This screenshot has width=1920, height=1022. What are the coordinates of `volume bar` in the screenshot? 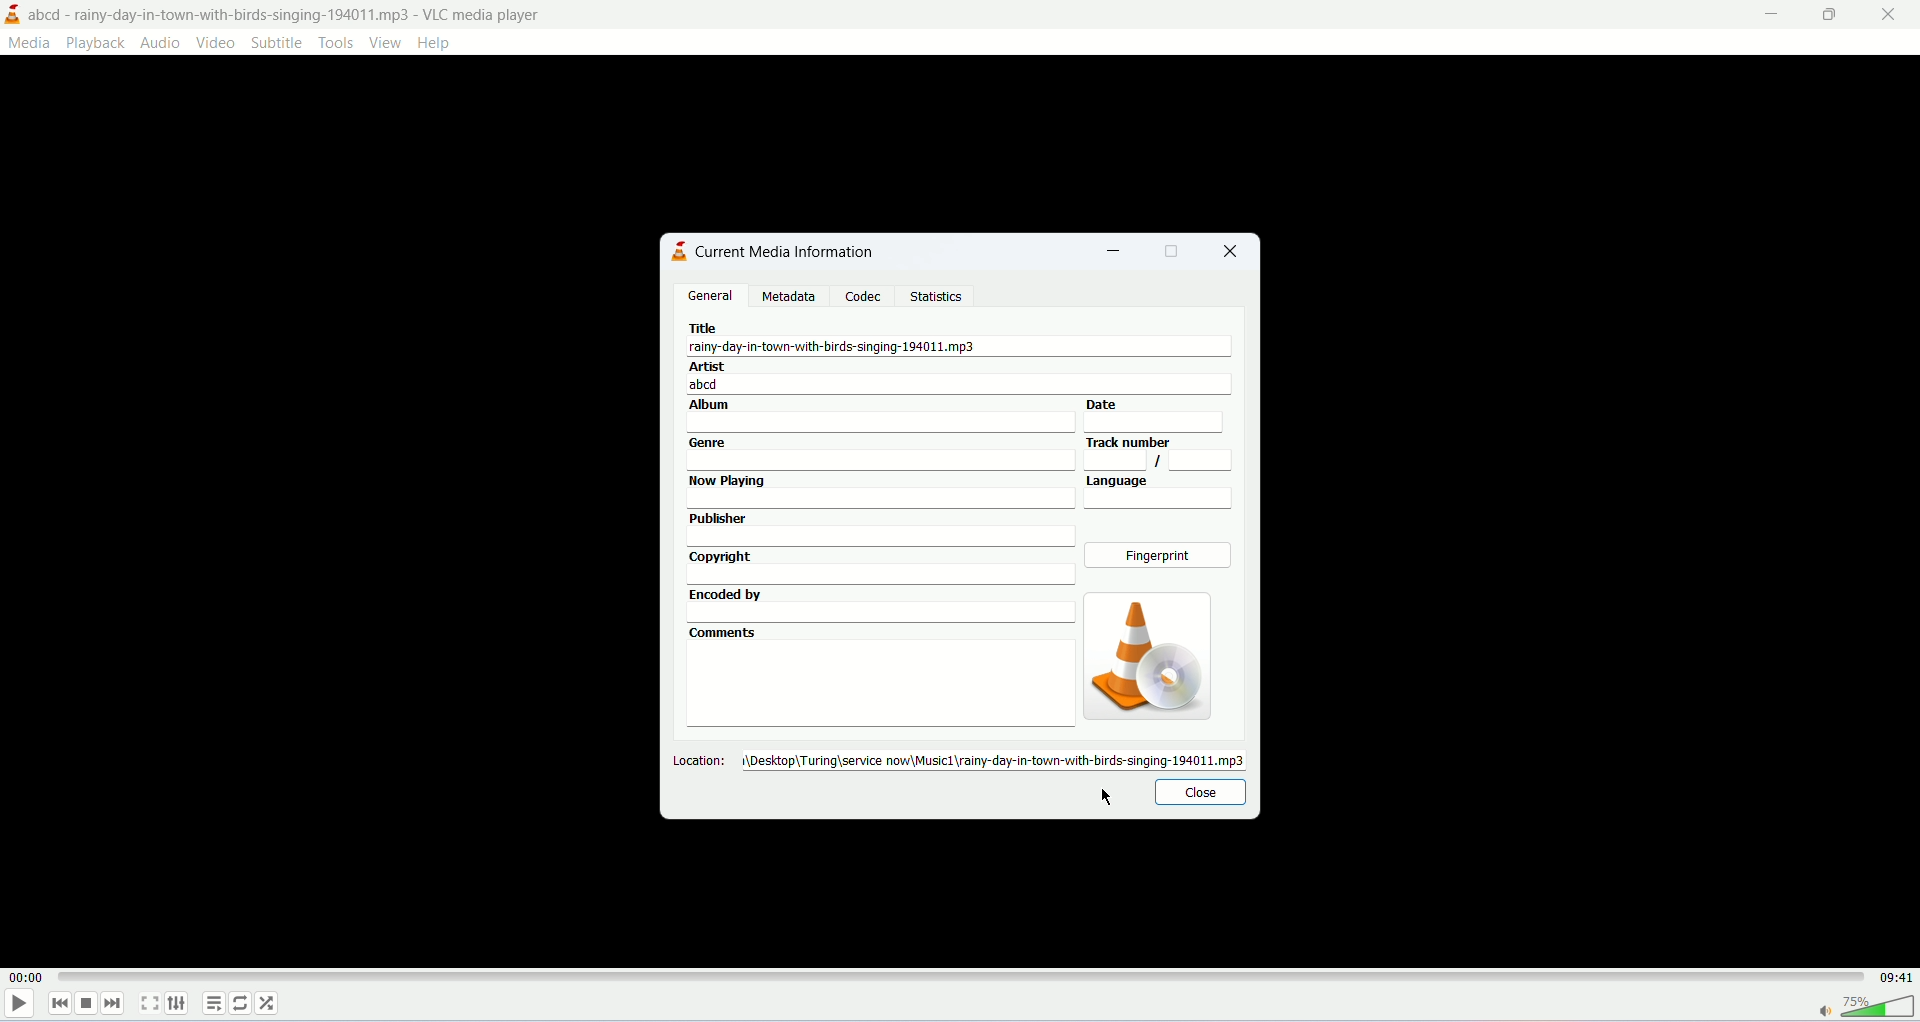 It's located at (1861, 1008).